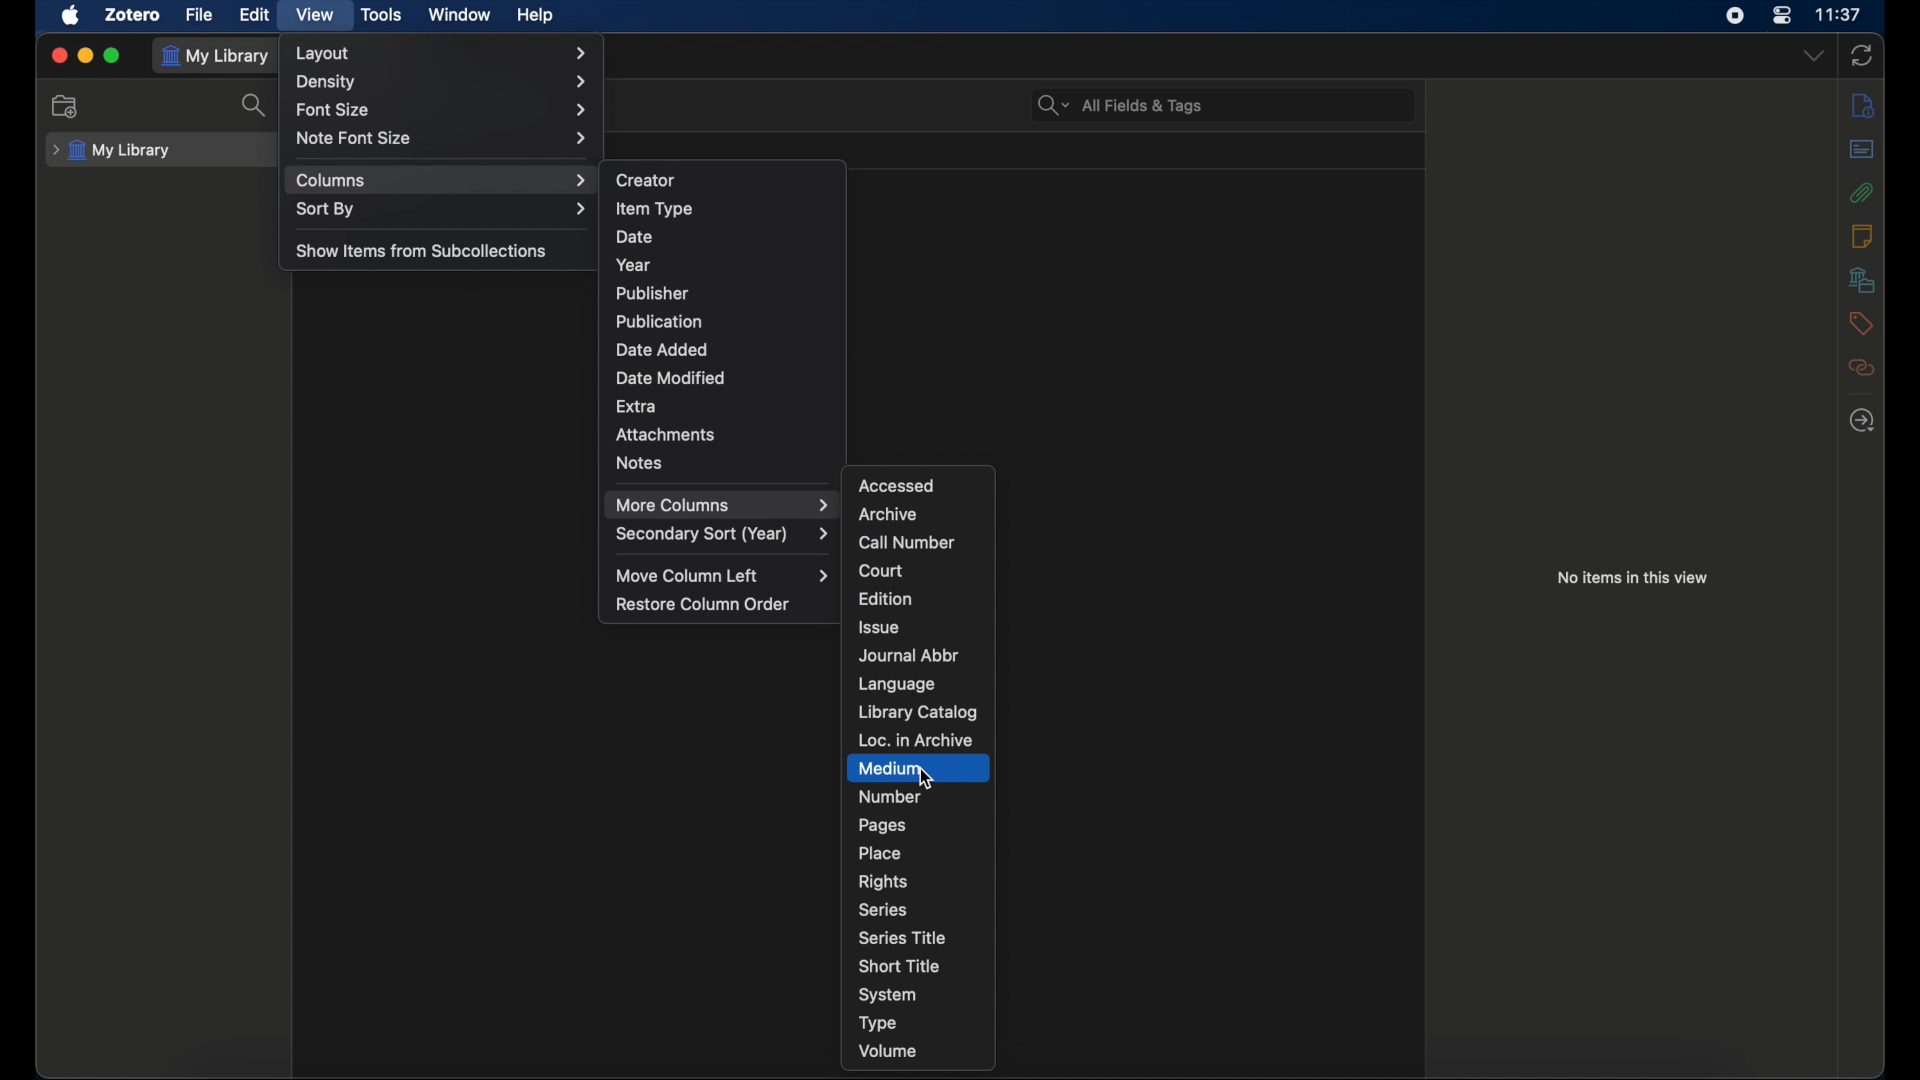 This screenshot has width=1920, height=1080. I want to click on date added, so click(662, 350).